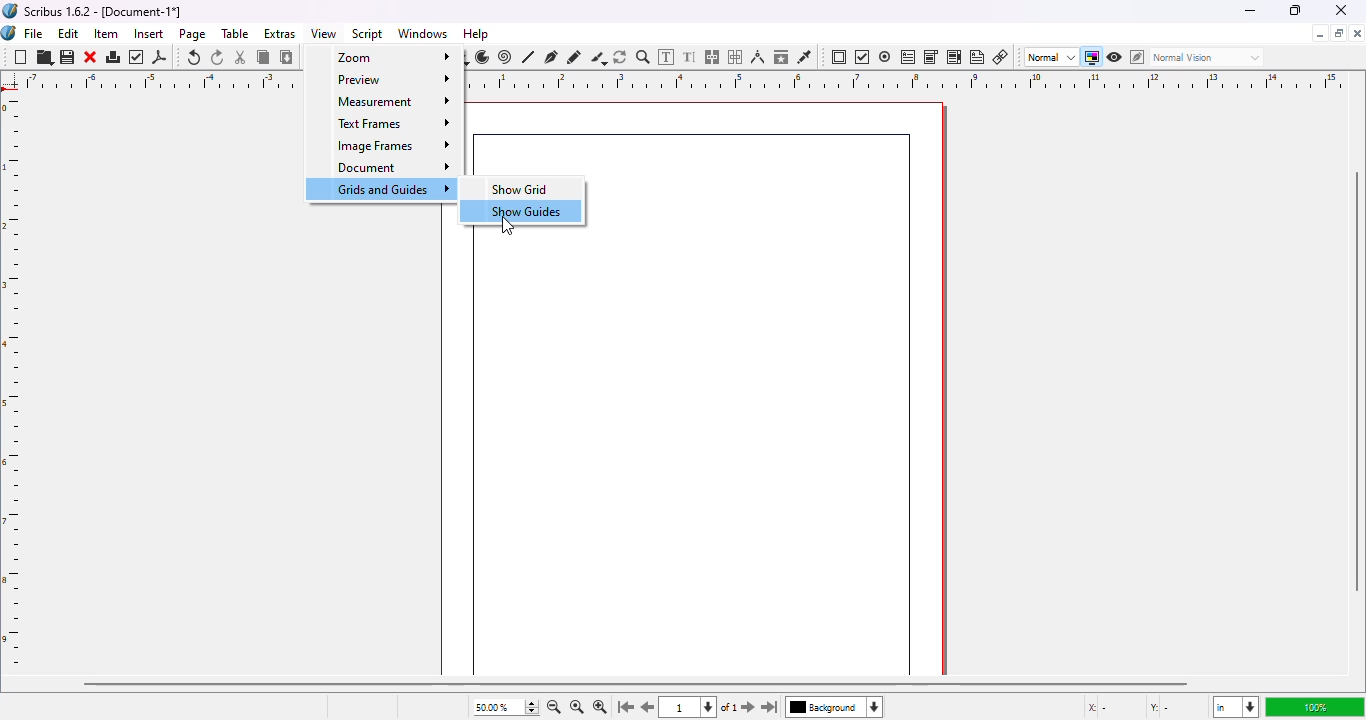  Describe the element at coordinates (104, 11) in the screenshot. I see `Scribus 1.6.2 - [Document-1*]` at that location.